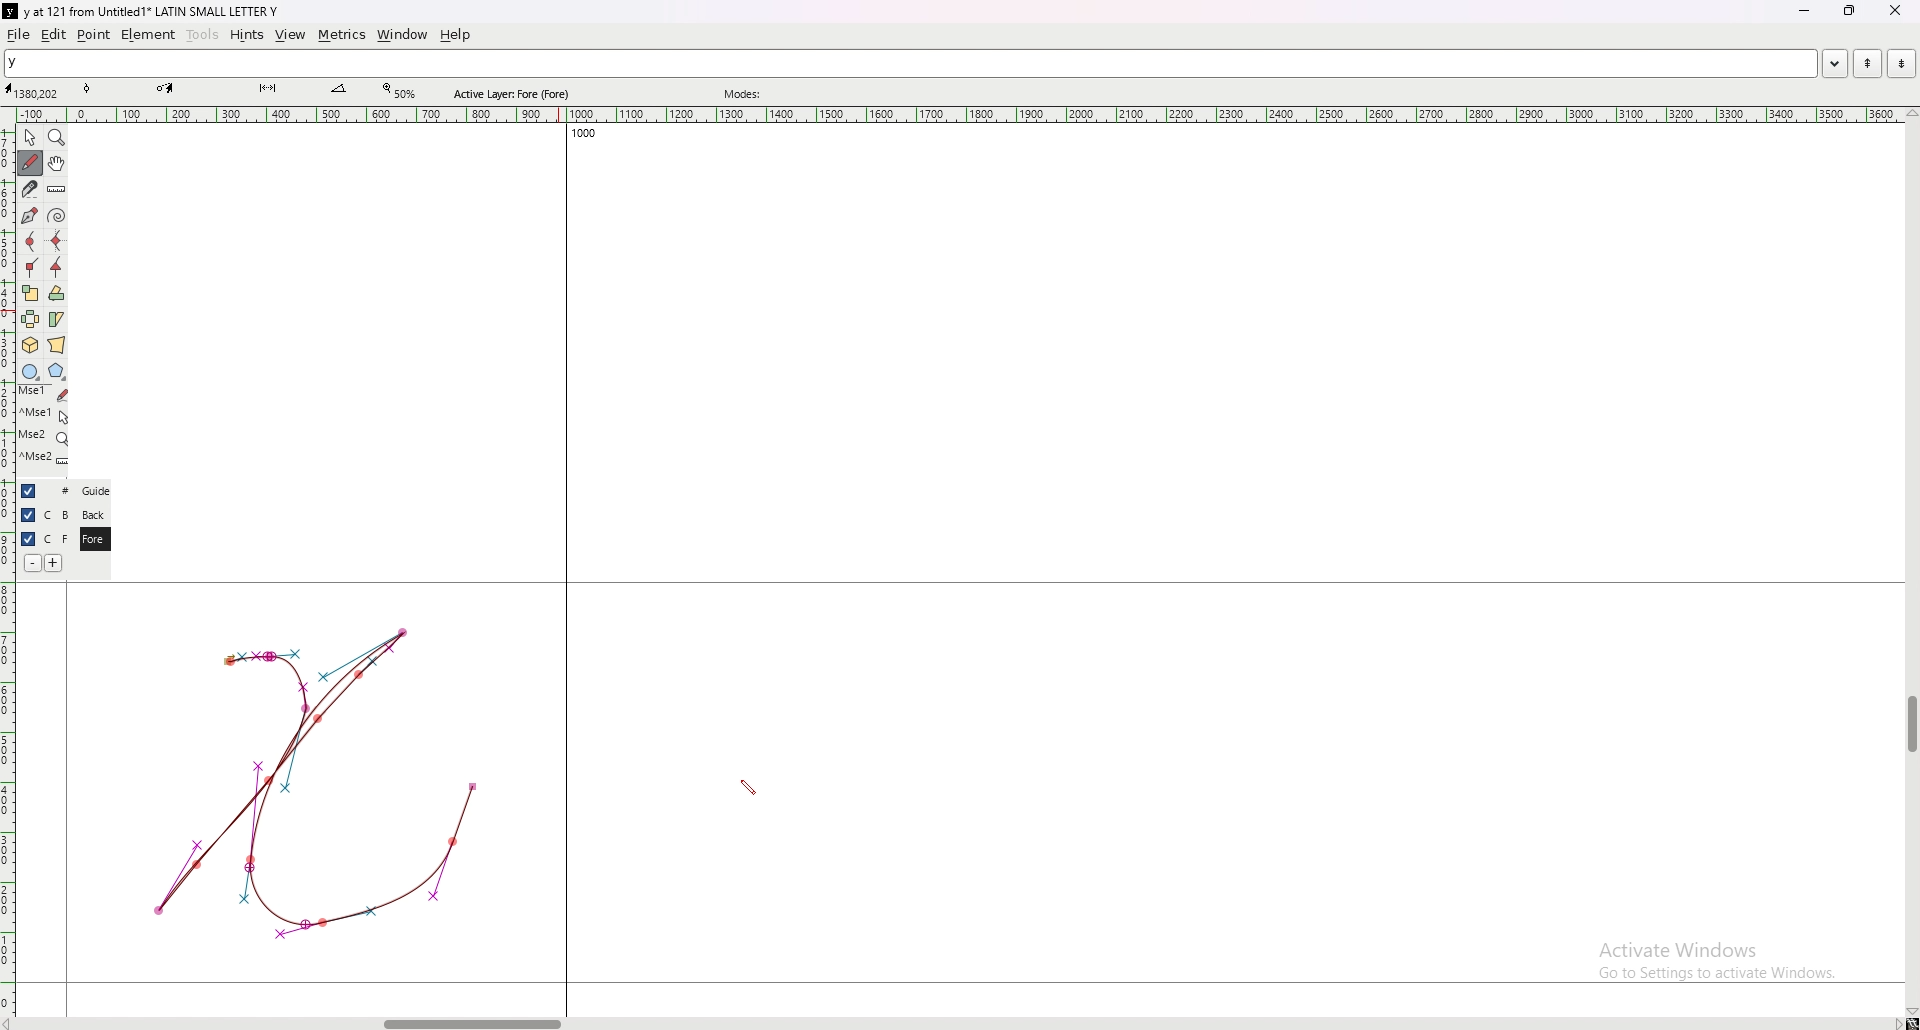  What do you see at coordinates (57, 294) in the screenshot?
I see `rotate the selection` at bounding box center [57, 294].